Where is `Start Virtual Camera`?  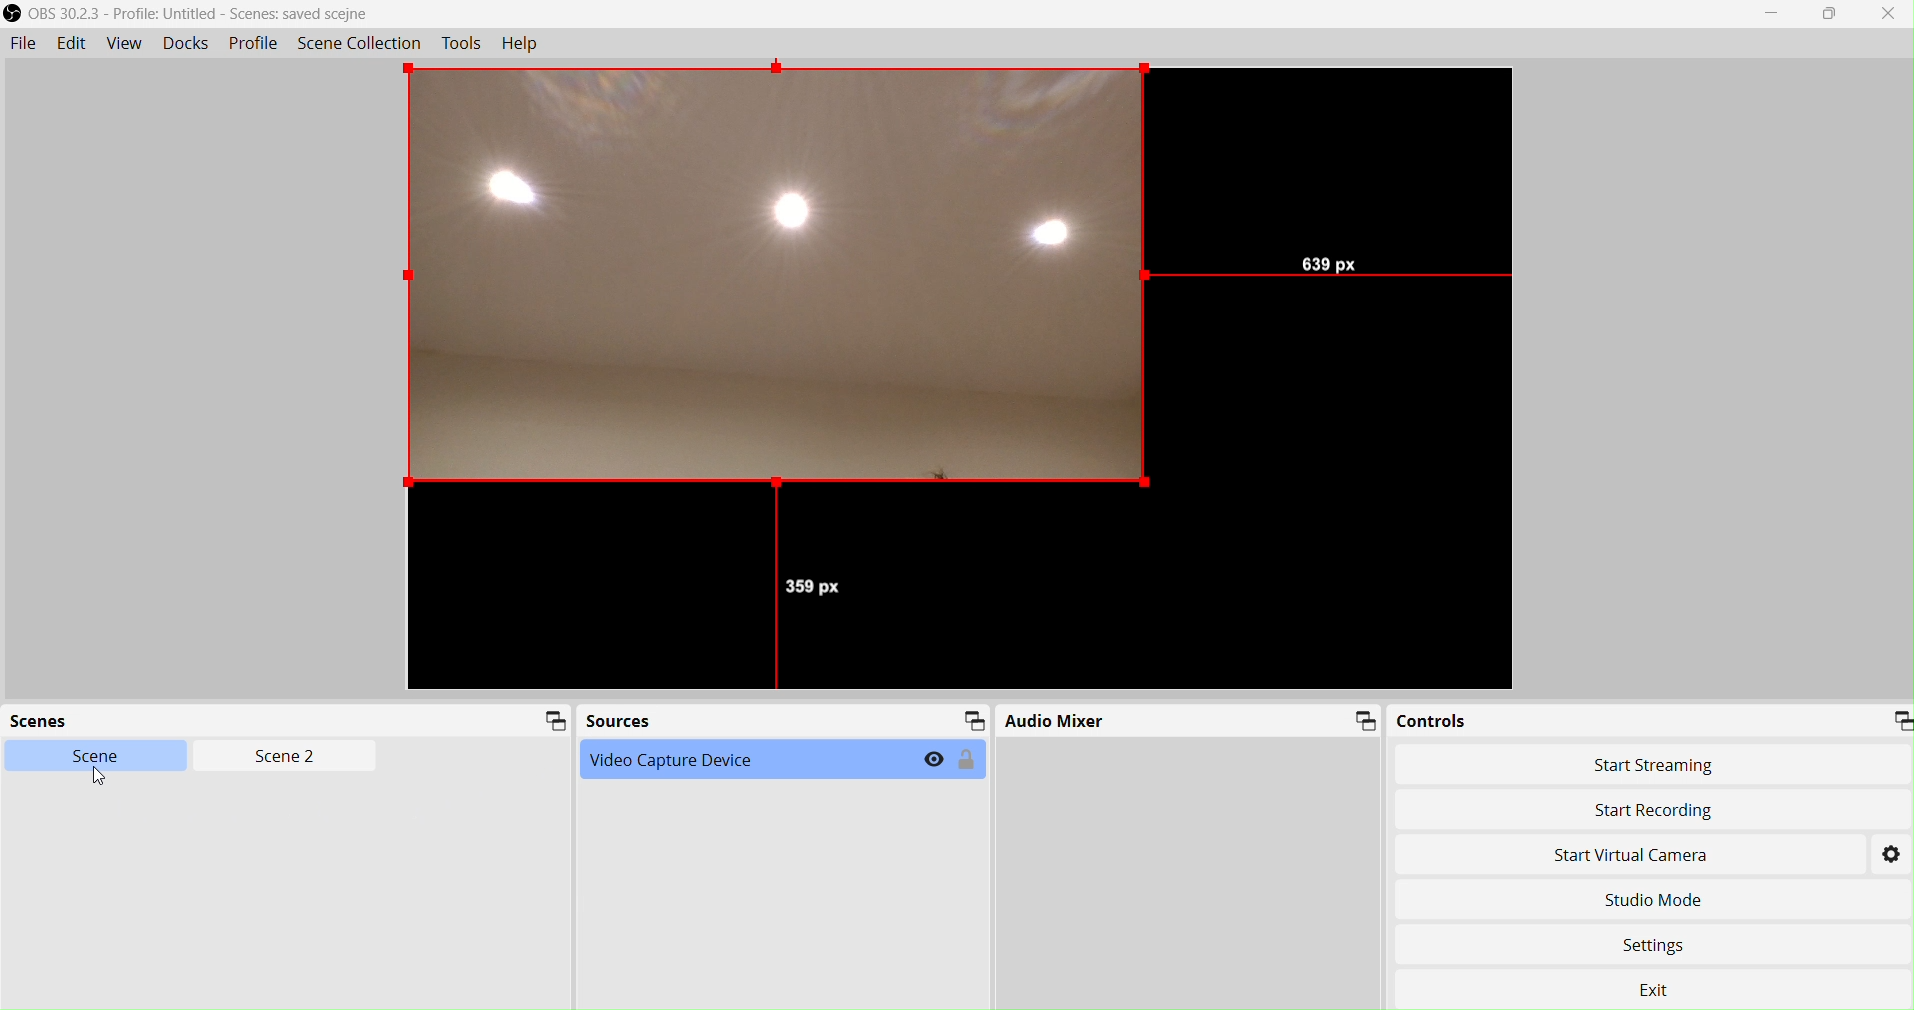 Start Virtual Camera is located at coordinates (1644, 854).